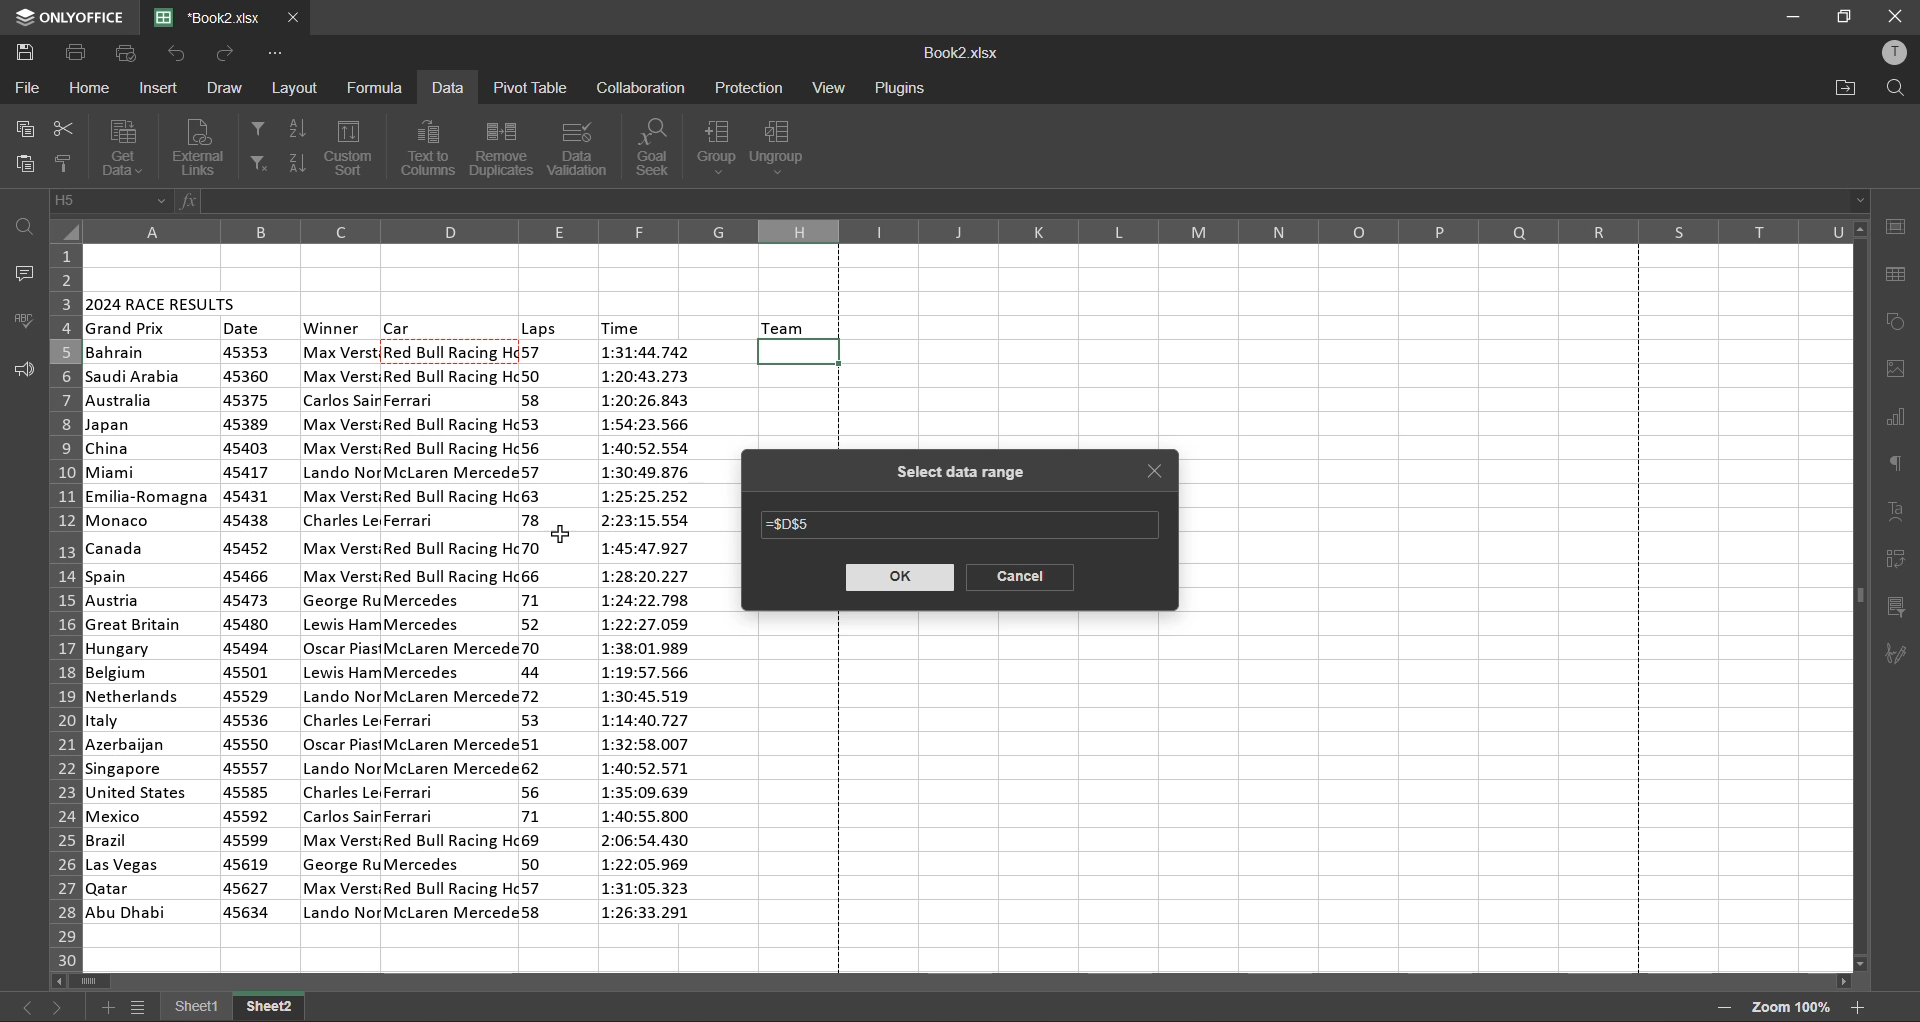 Image resolution: width=1920 pixels, height=1022 pixels. What do you see at coordinates (1897, 560) in the screenshot?
I see `pivot table` at bounding box center [1897, 560].